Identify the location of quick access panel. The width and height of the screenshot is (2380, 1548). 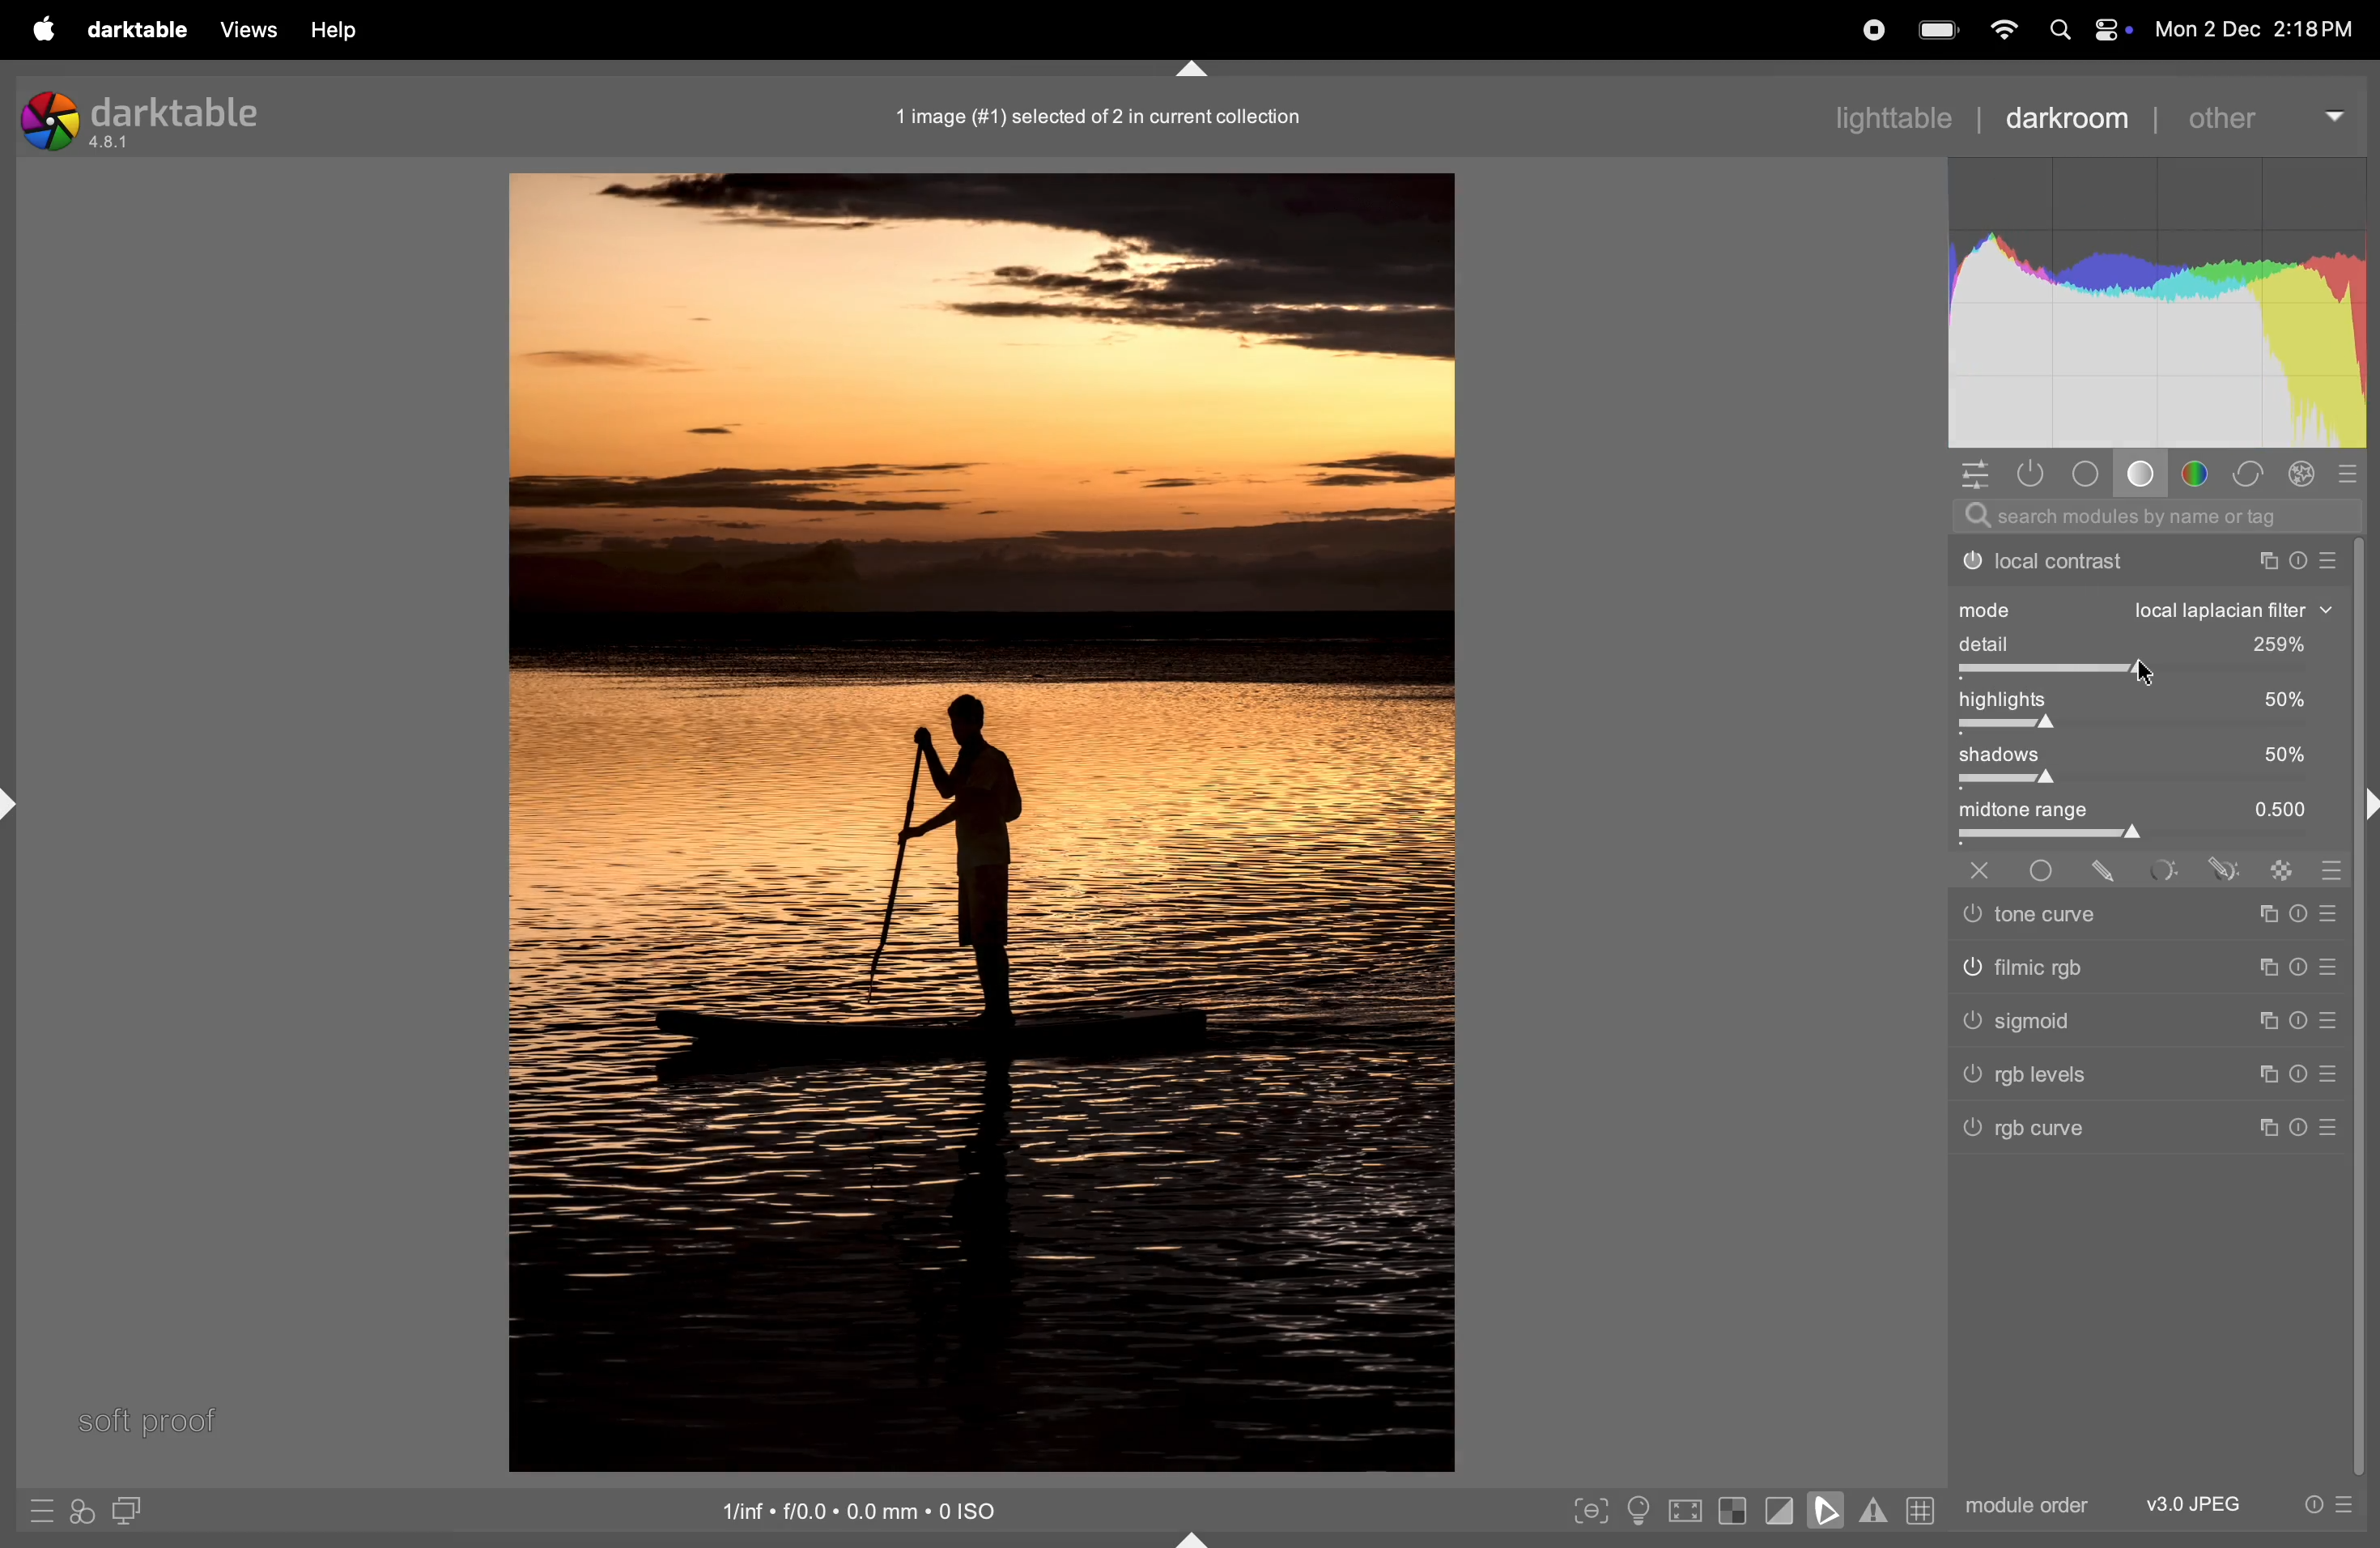
(1970, 473).